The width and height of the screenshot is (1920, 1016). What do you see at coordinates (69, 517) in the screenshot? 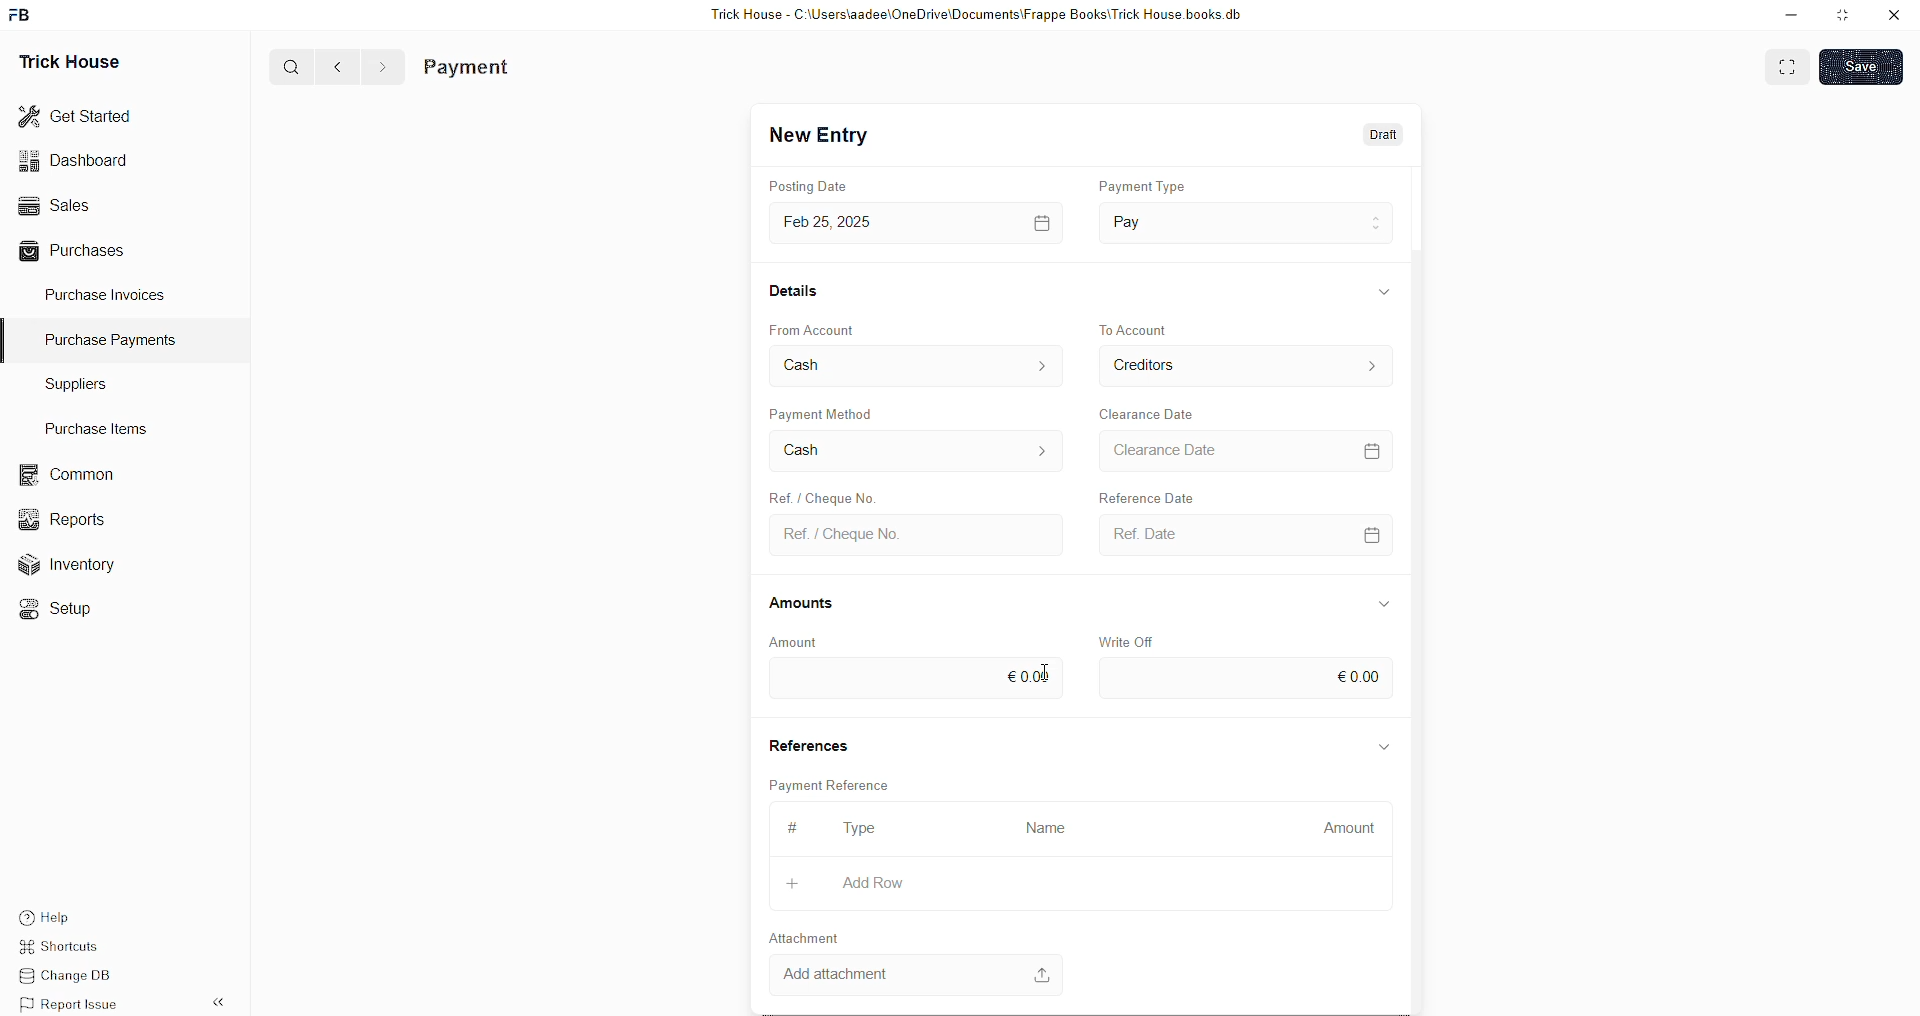
I see `Reports` at bounding box center [69, 517].